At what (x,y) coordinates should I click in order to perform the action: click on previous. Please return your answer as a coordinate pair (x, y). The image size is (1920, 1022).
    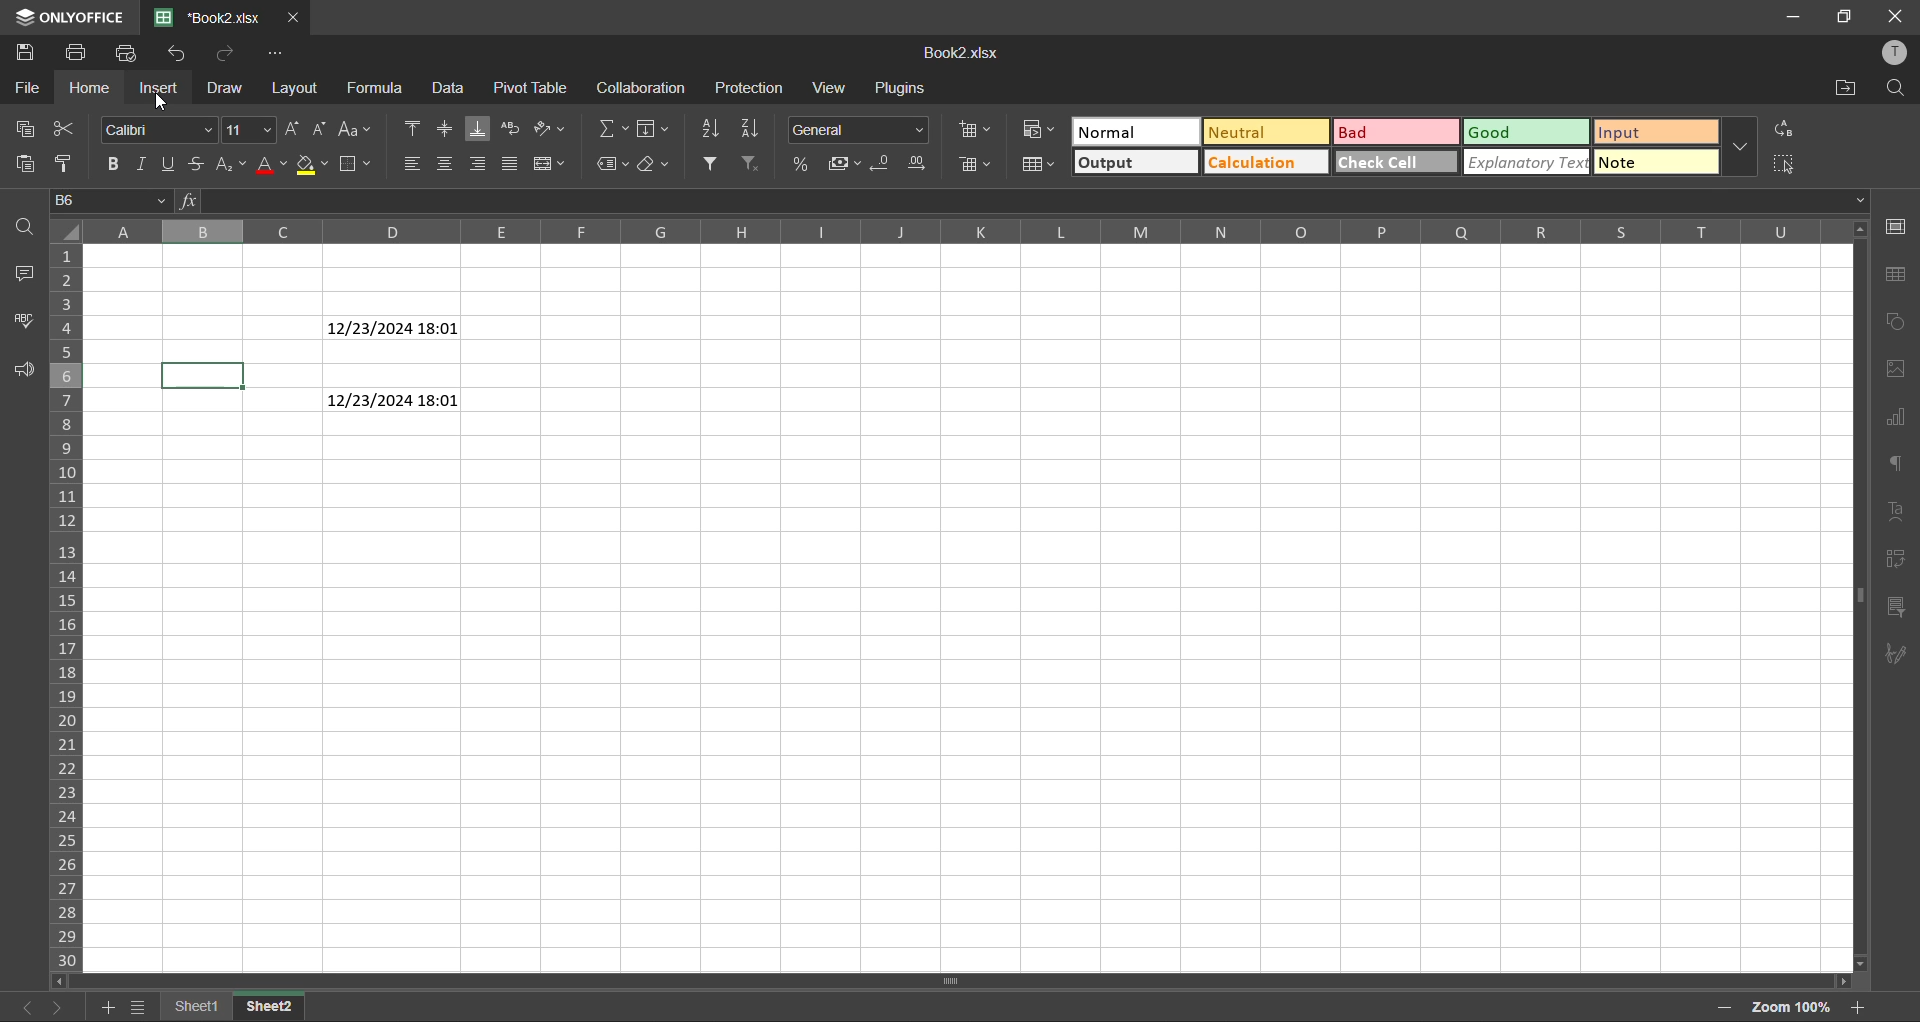
    Looking at the image, I should click on (23, 1007).